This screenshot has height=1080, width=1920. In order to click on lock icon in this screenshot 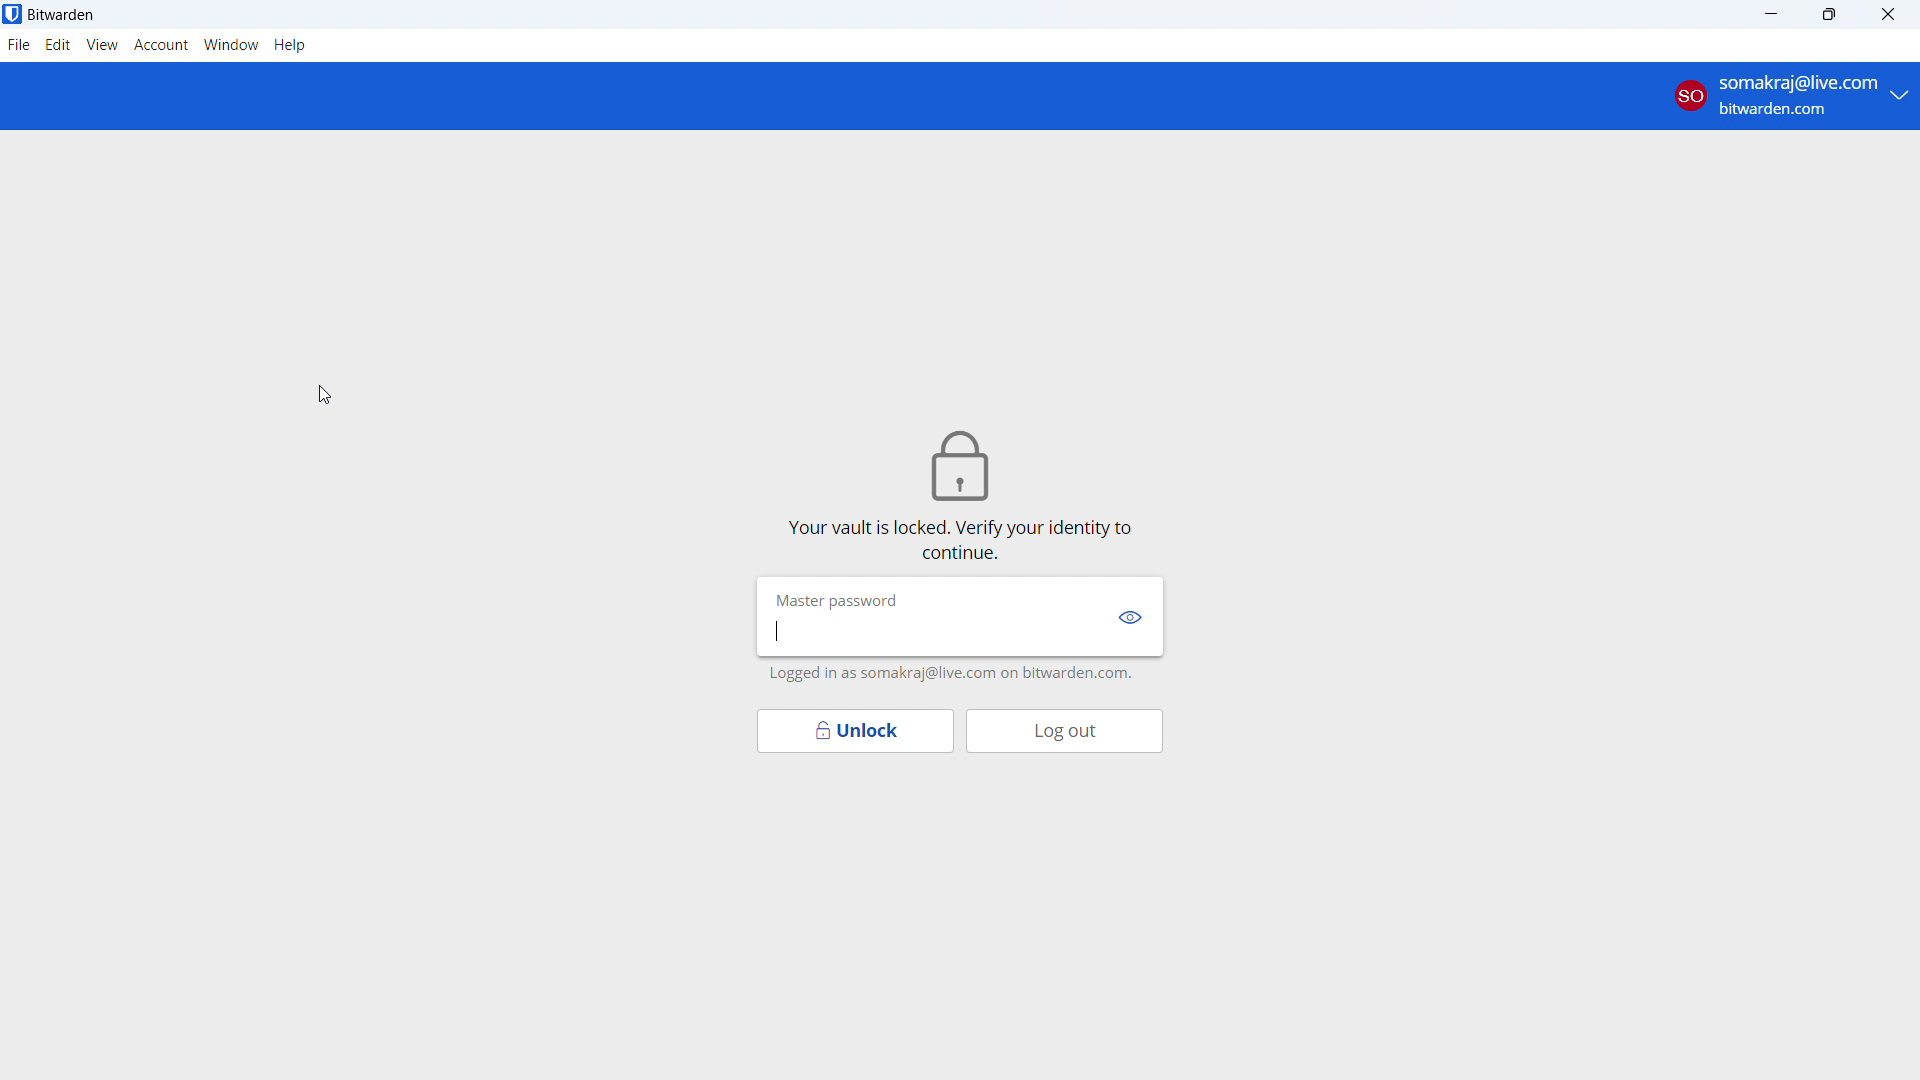, I will do `click(968, 464)`.